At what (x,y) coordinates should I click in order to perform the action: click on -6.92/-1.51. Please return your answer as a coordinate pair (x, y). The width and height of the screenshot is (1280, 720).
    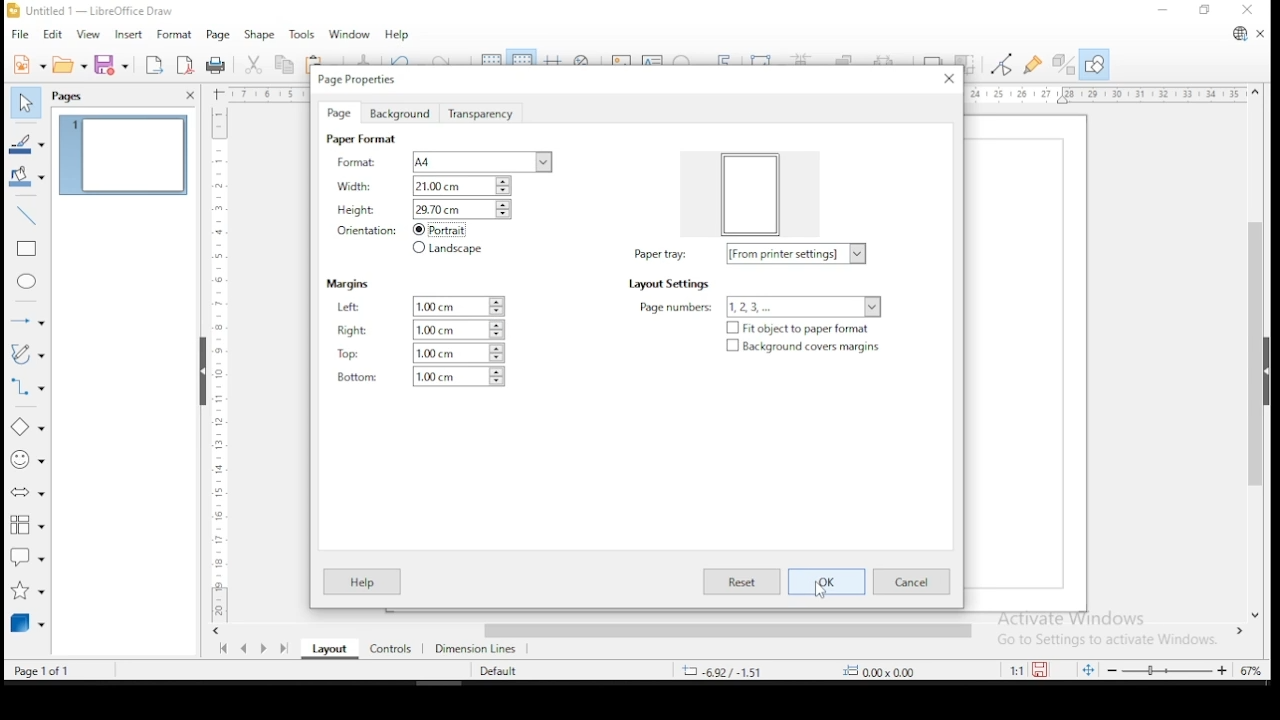
    Looking at the image, I should click on (729, 670).